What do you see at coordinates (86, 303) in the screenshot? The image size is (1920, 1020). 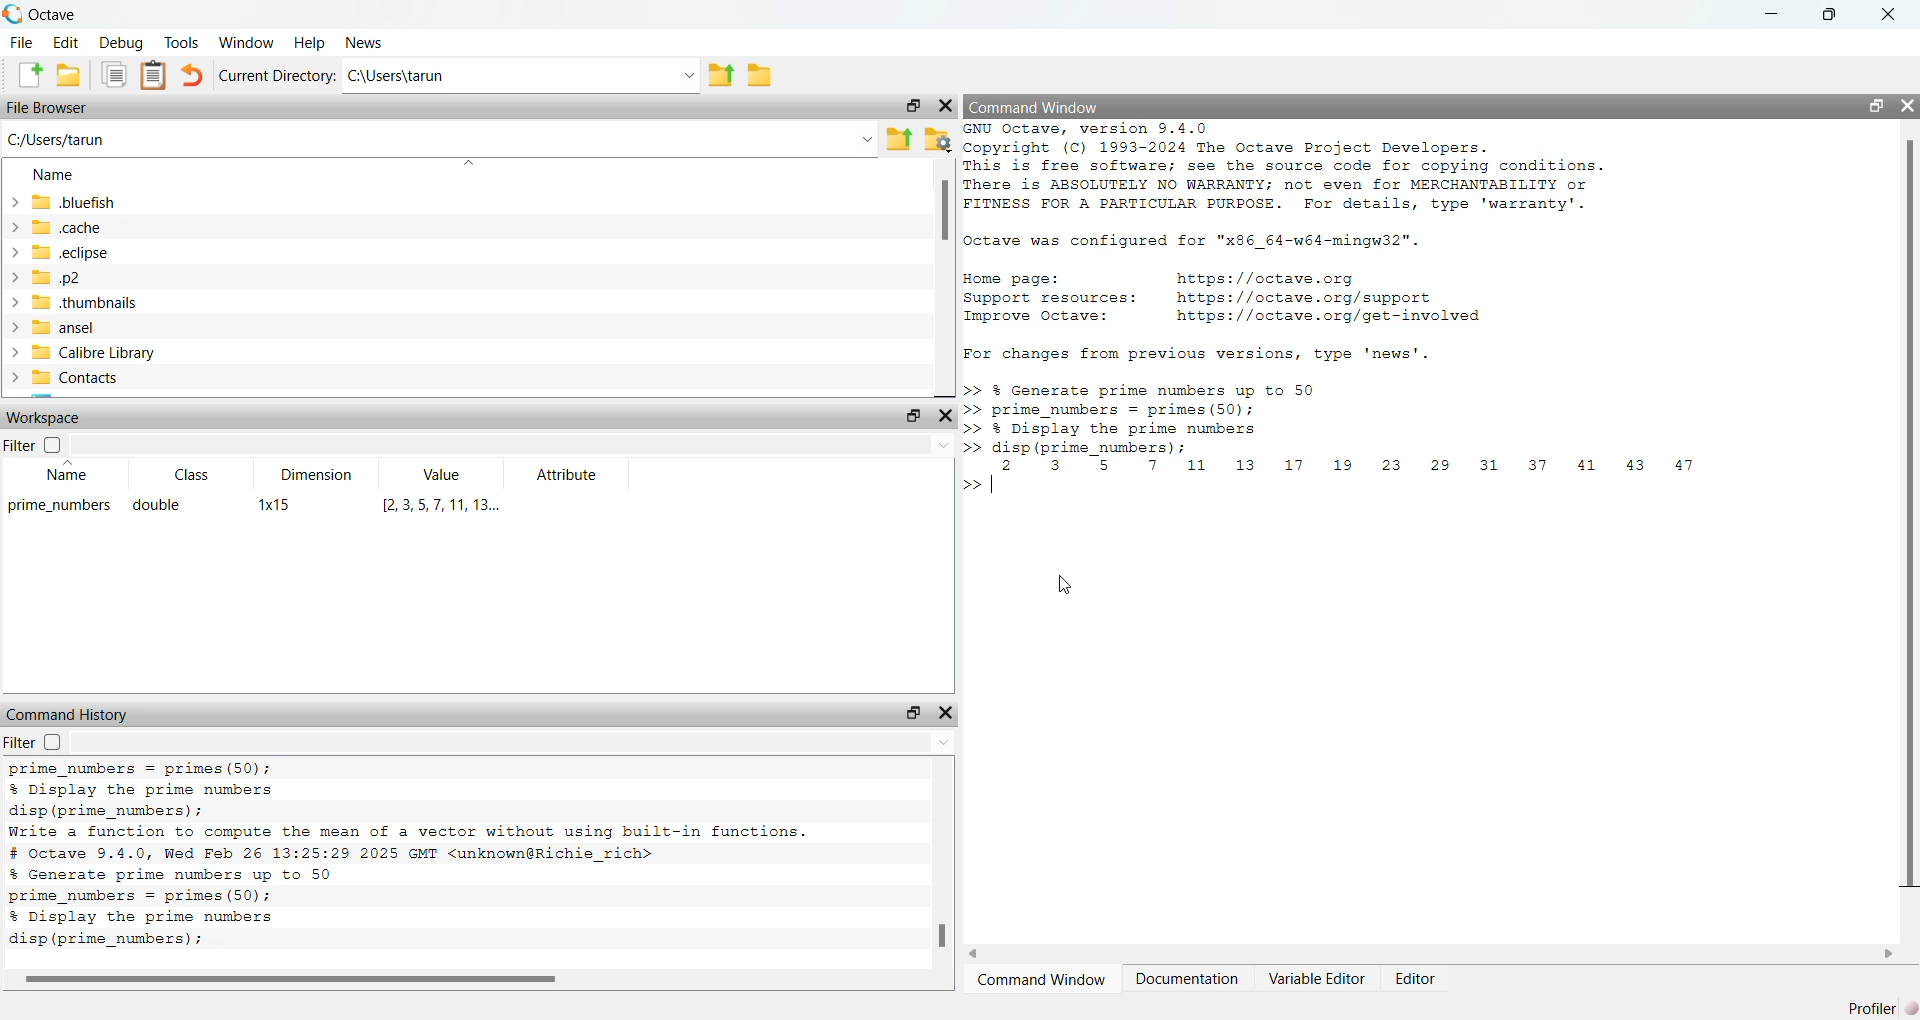 I see `.thumbnails` at bounding box center [86, 303].